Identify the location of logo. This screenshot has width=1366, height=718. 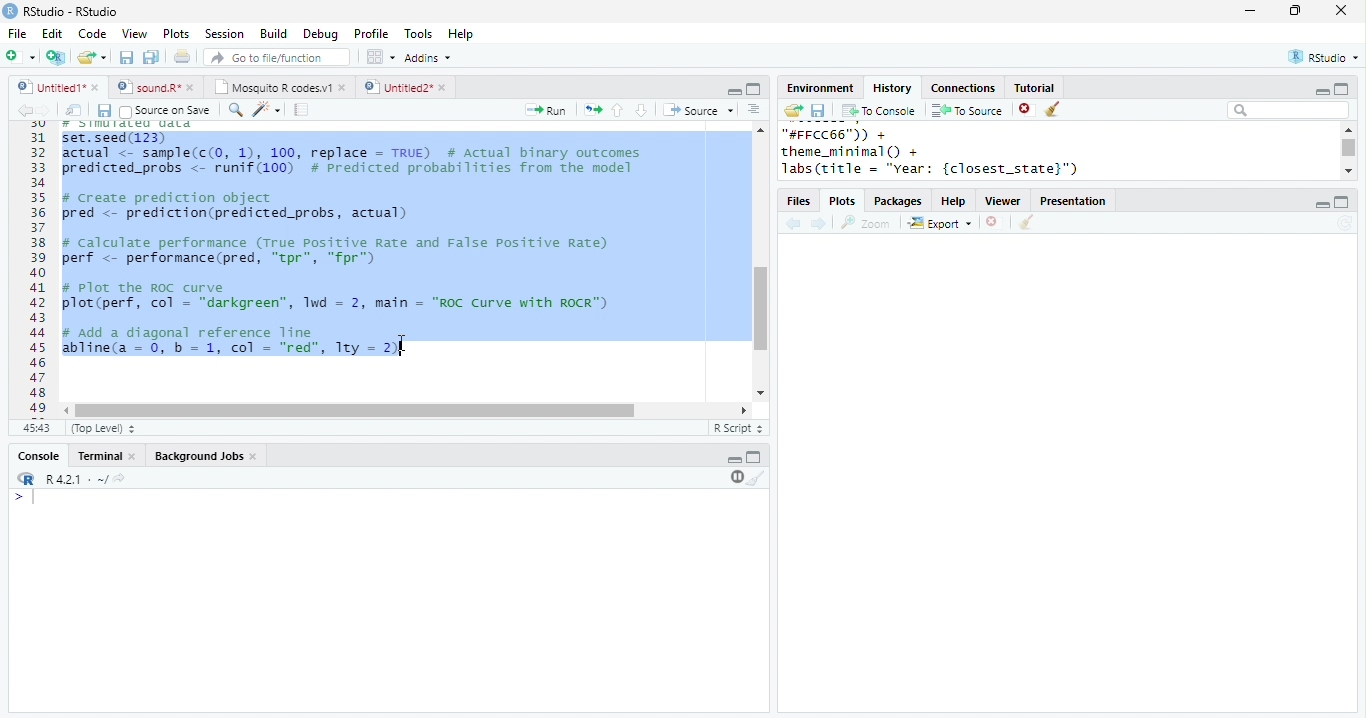
(10, 10).